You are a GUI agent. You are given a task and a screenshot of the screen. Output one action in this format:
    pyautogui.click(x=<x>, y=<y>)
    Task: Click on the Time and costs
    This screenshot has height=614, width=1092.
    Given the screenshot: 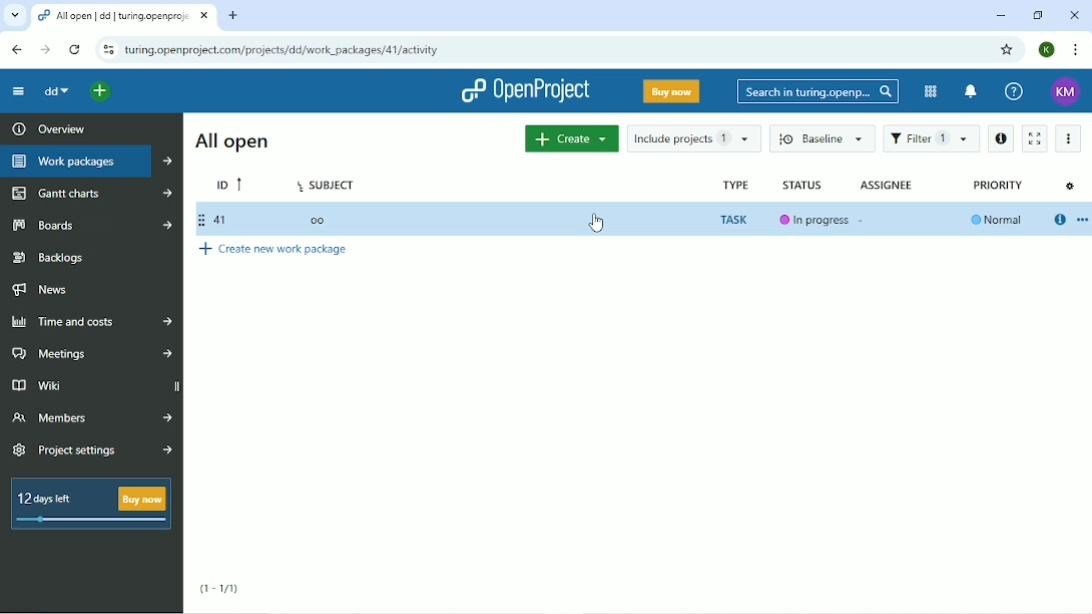 What is the action you would take?
    pyautogui.click(x=90, y=321)
    